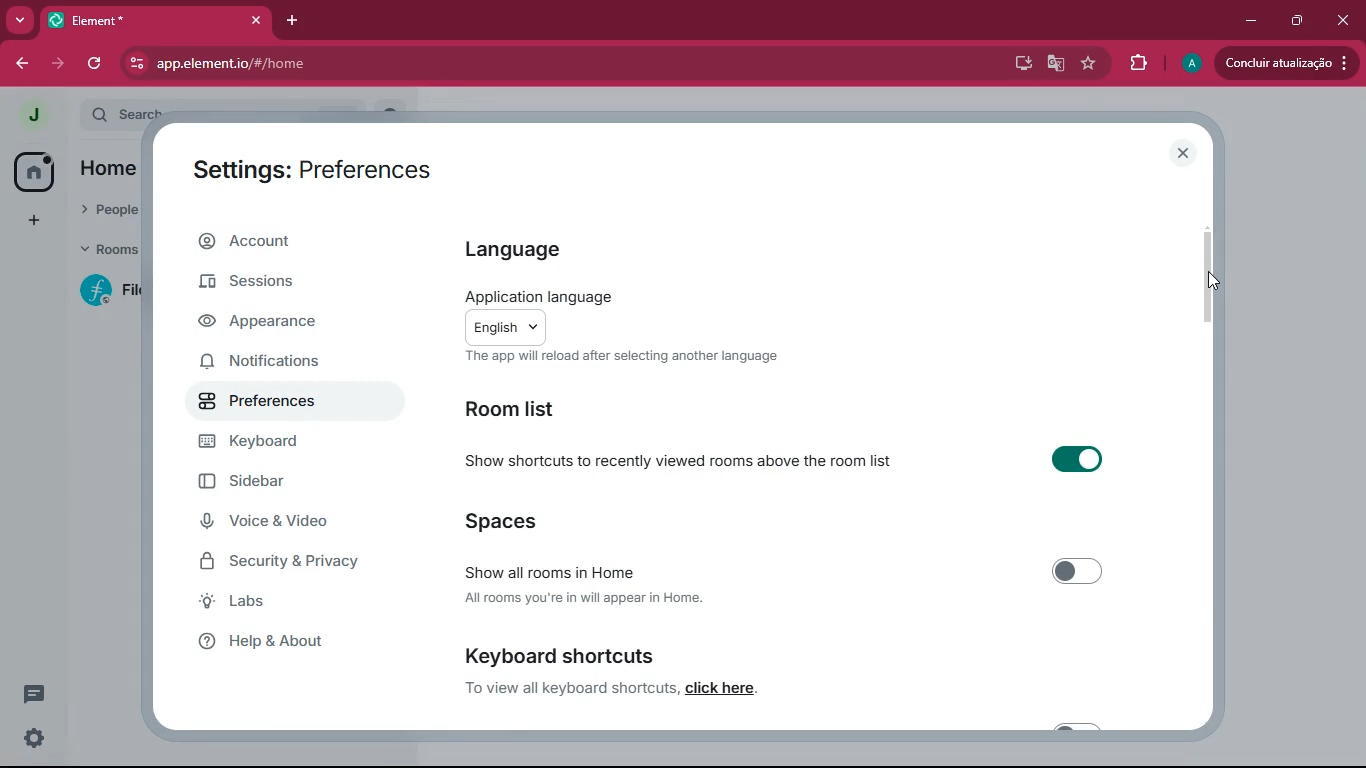 The height and width of the screenshot is (768, 1366). What do you see at coordinates (547, 287) in the screenshot?
I see `application language` at bounding box center [547, 287].